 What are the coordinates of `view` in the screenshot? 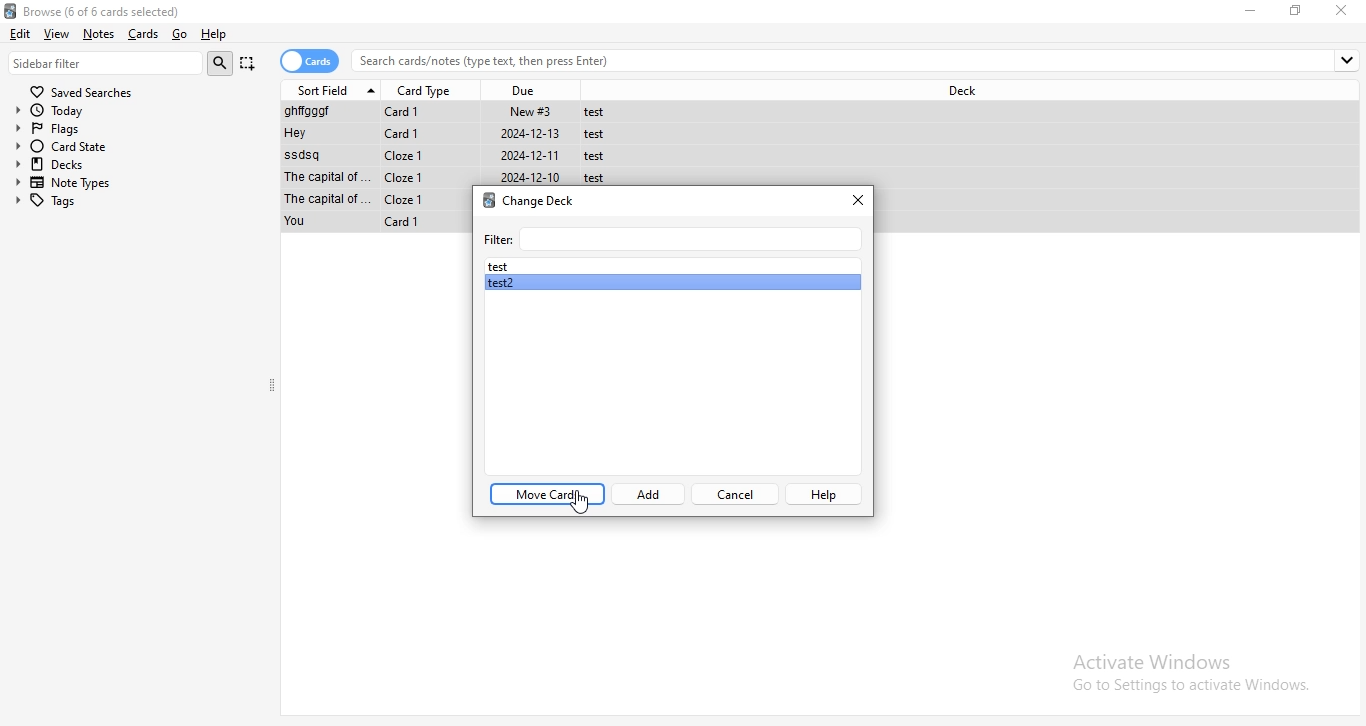 It's located at (58, 33).